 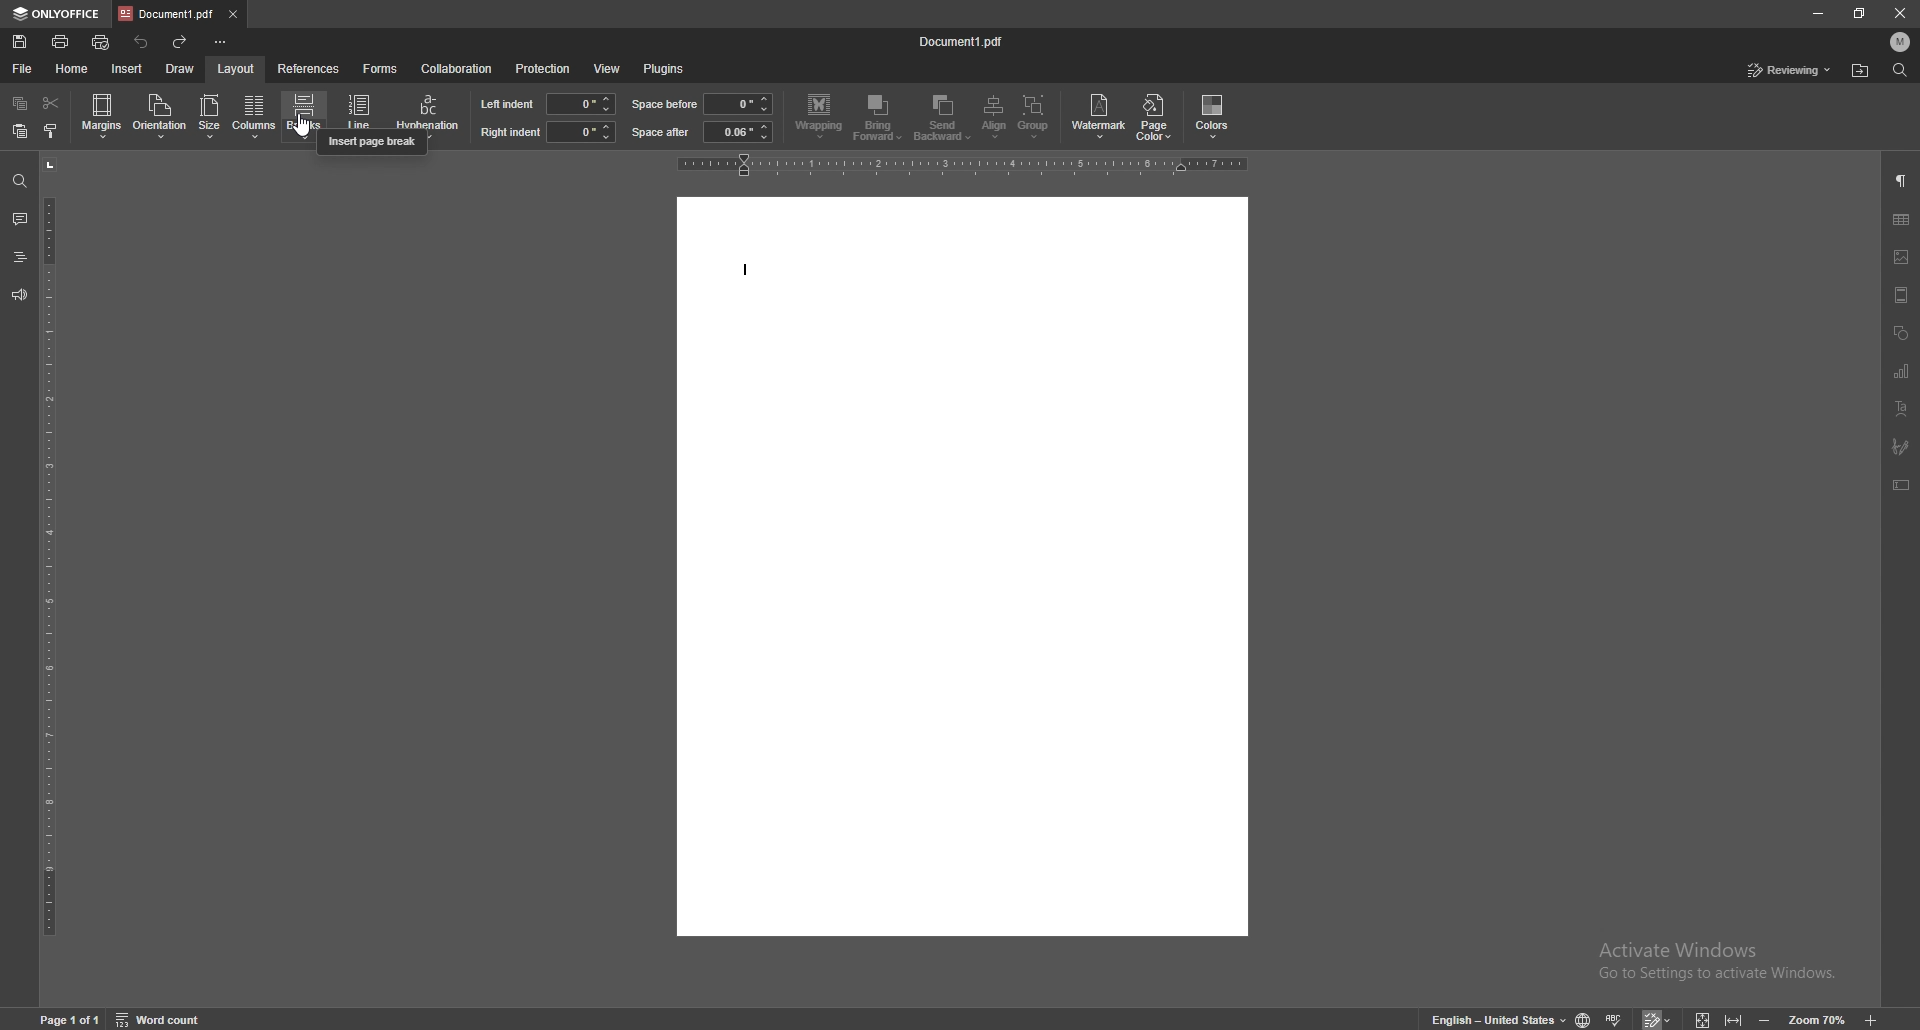 I want to click on paragraph, so click(x=1901, y=181).